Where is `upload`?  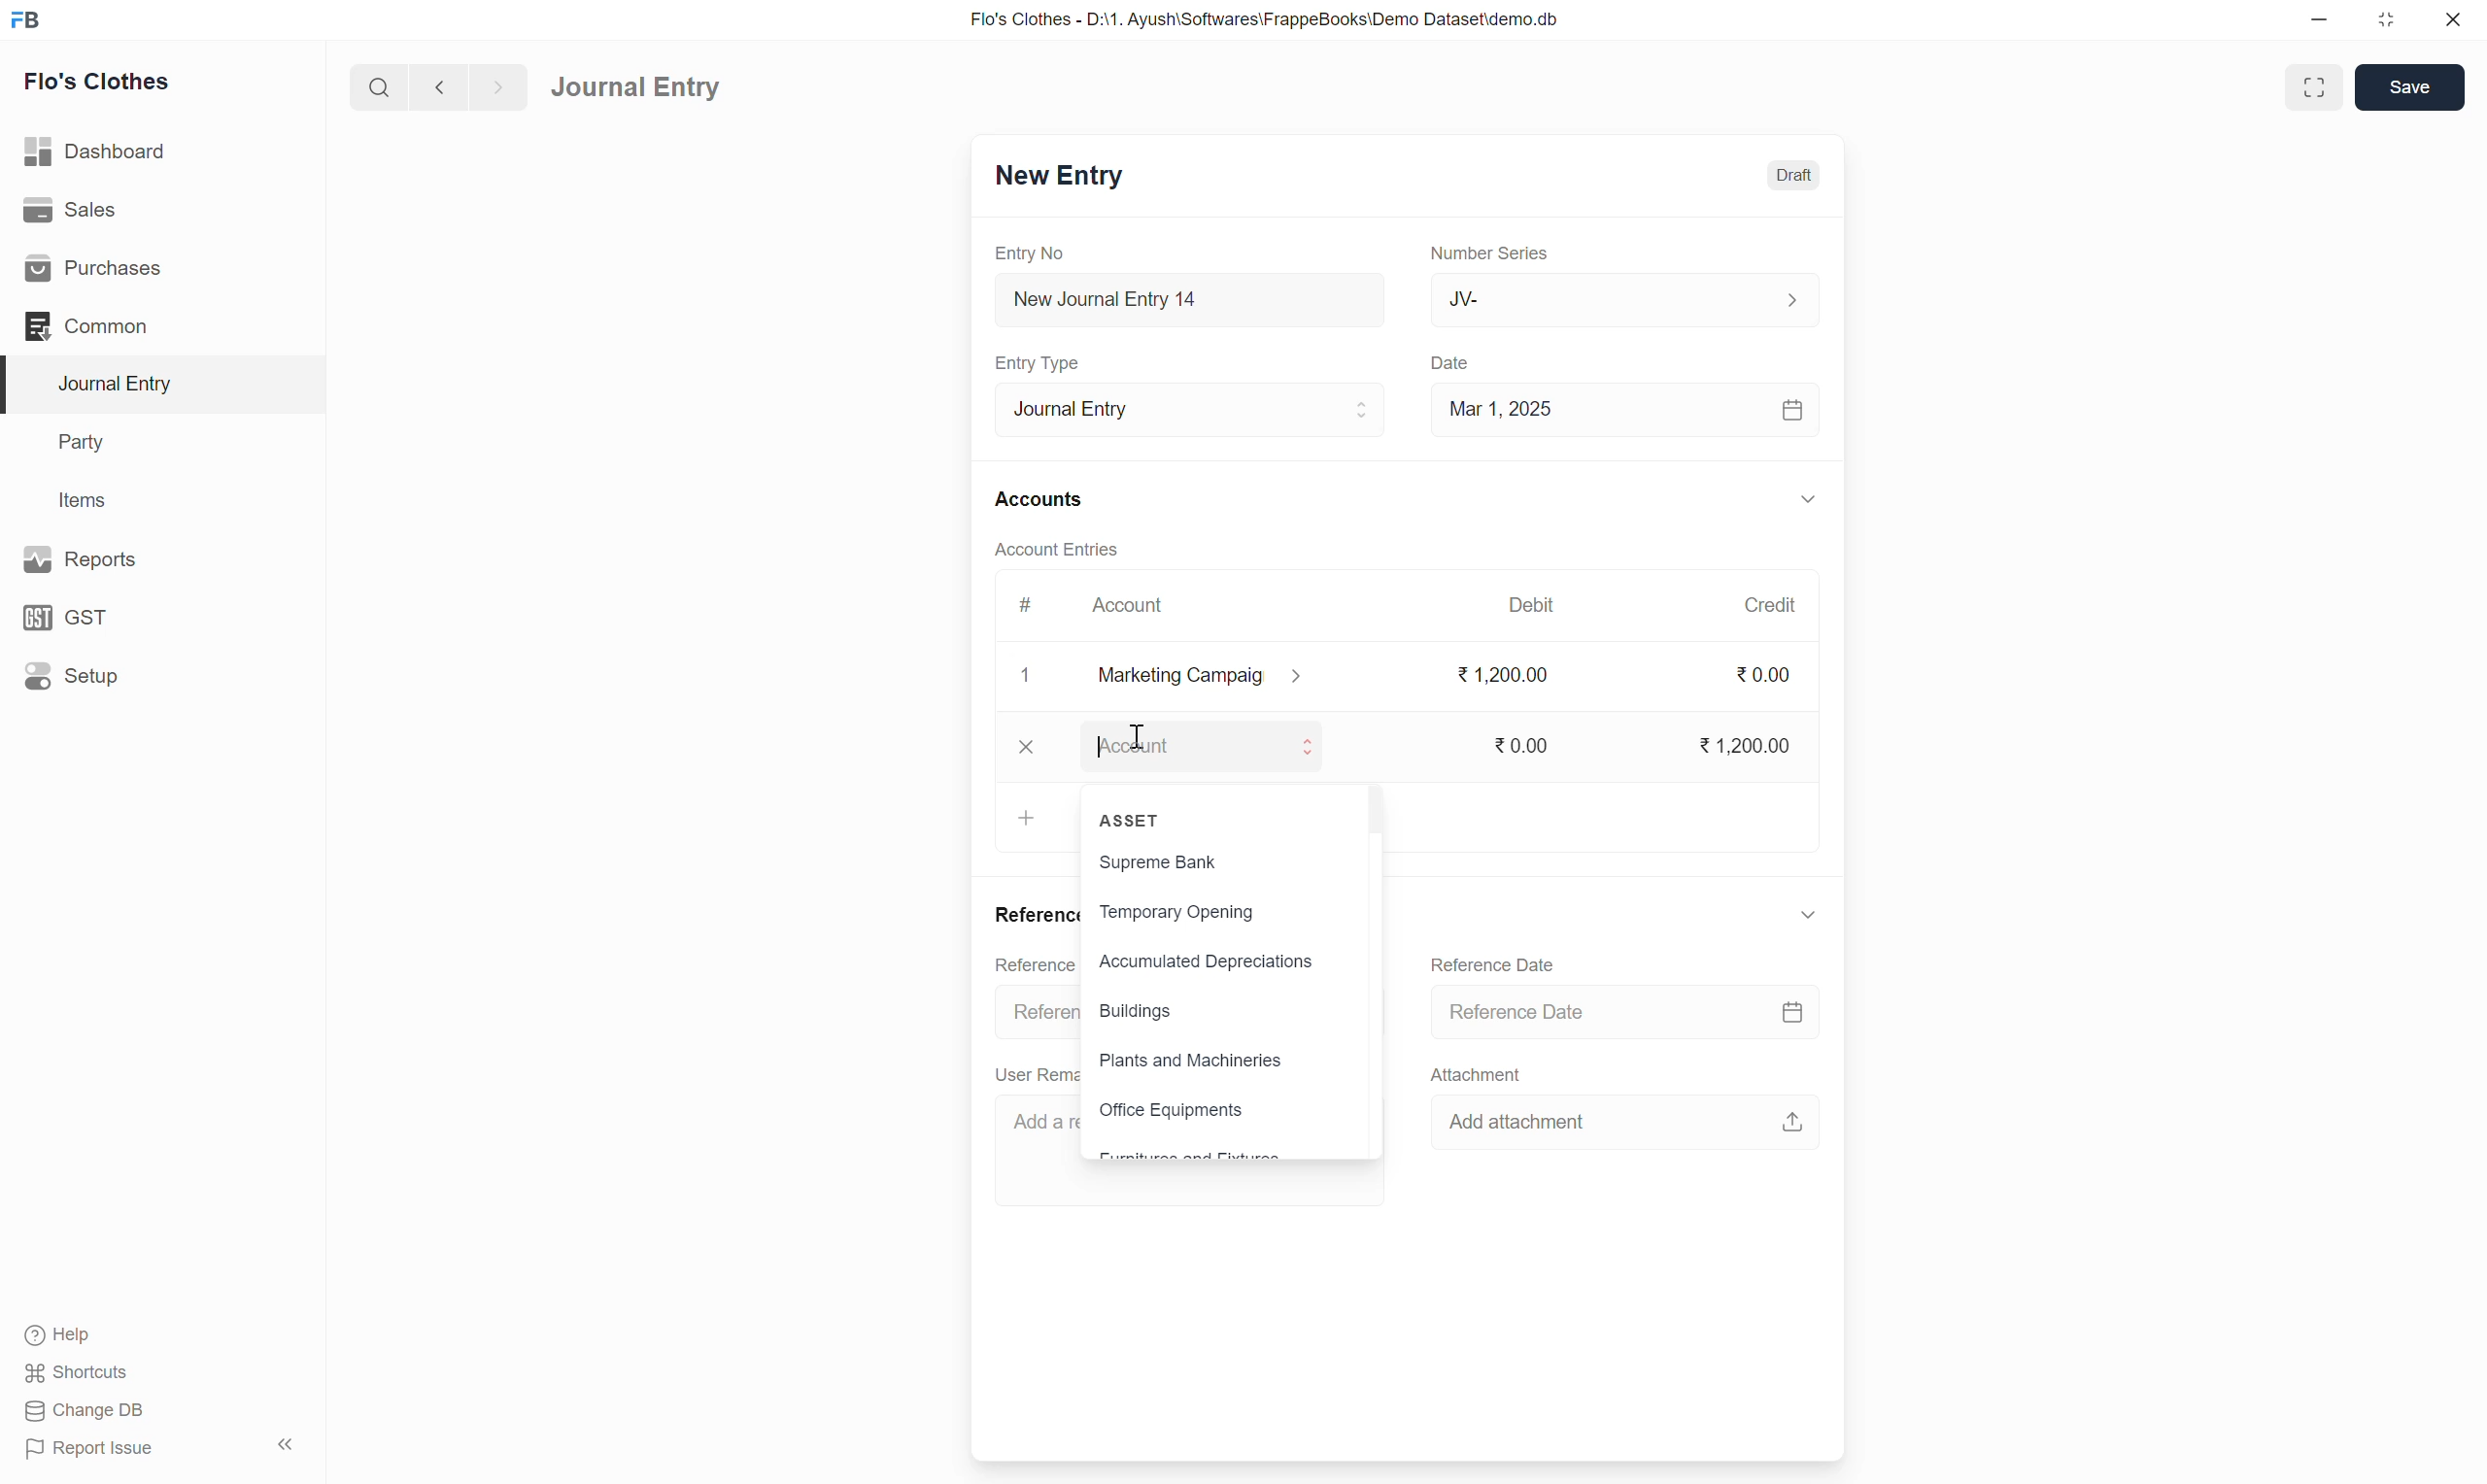 upload is located at coordinates (1793, 1124).